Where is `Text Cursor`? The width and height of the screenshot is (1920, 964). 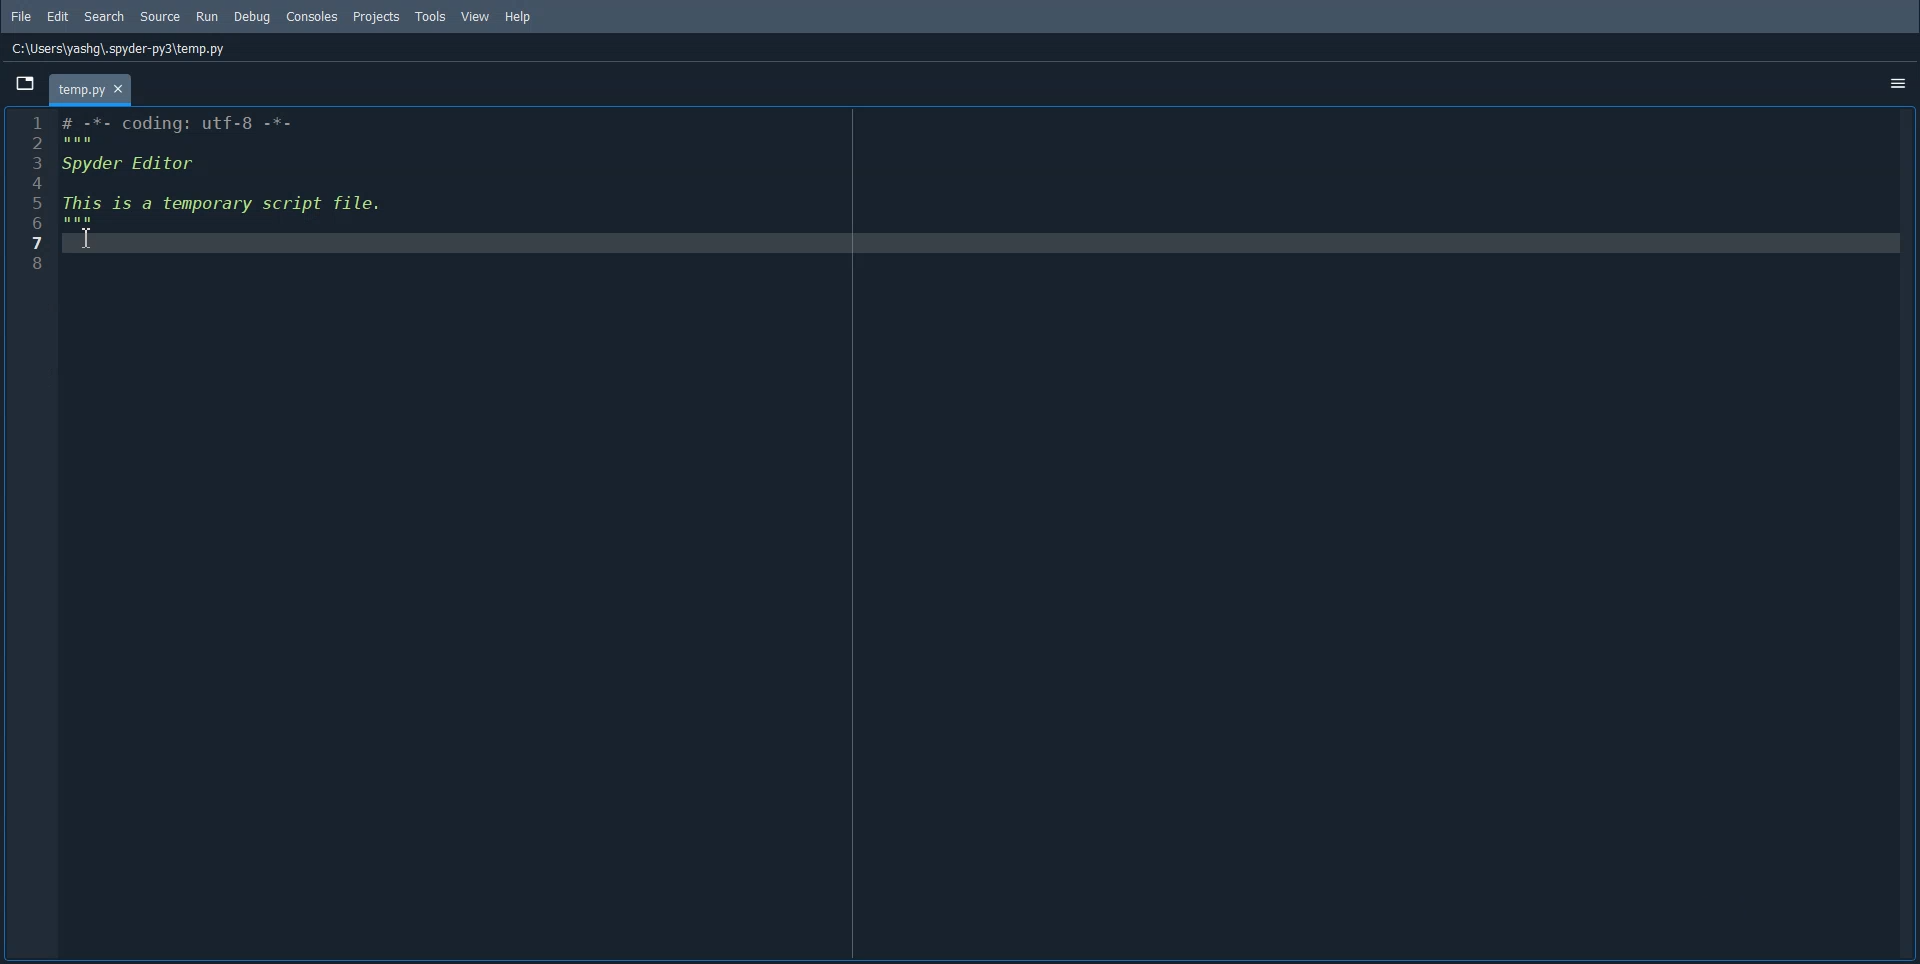 Text Cursor is located at coordinates (90, 239).